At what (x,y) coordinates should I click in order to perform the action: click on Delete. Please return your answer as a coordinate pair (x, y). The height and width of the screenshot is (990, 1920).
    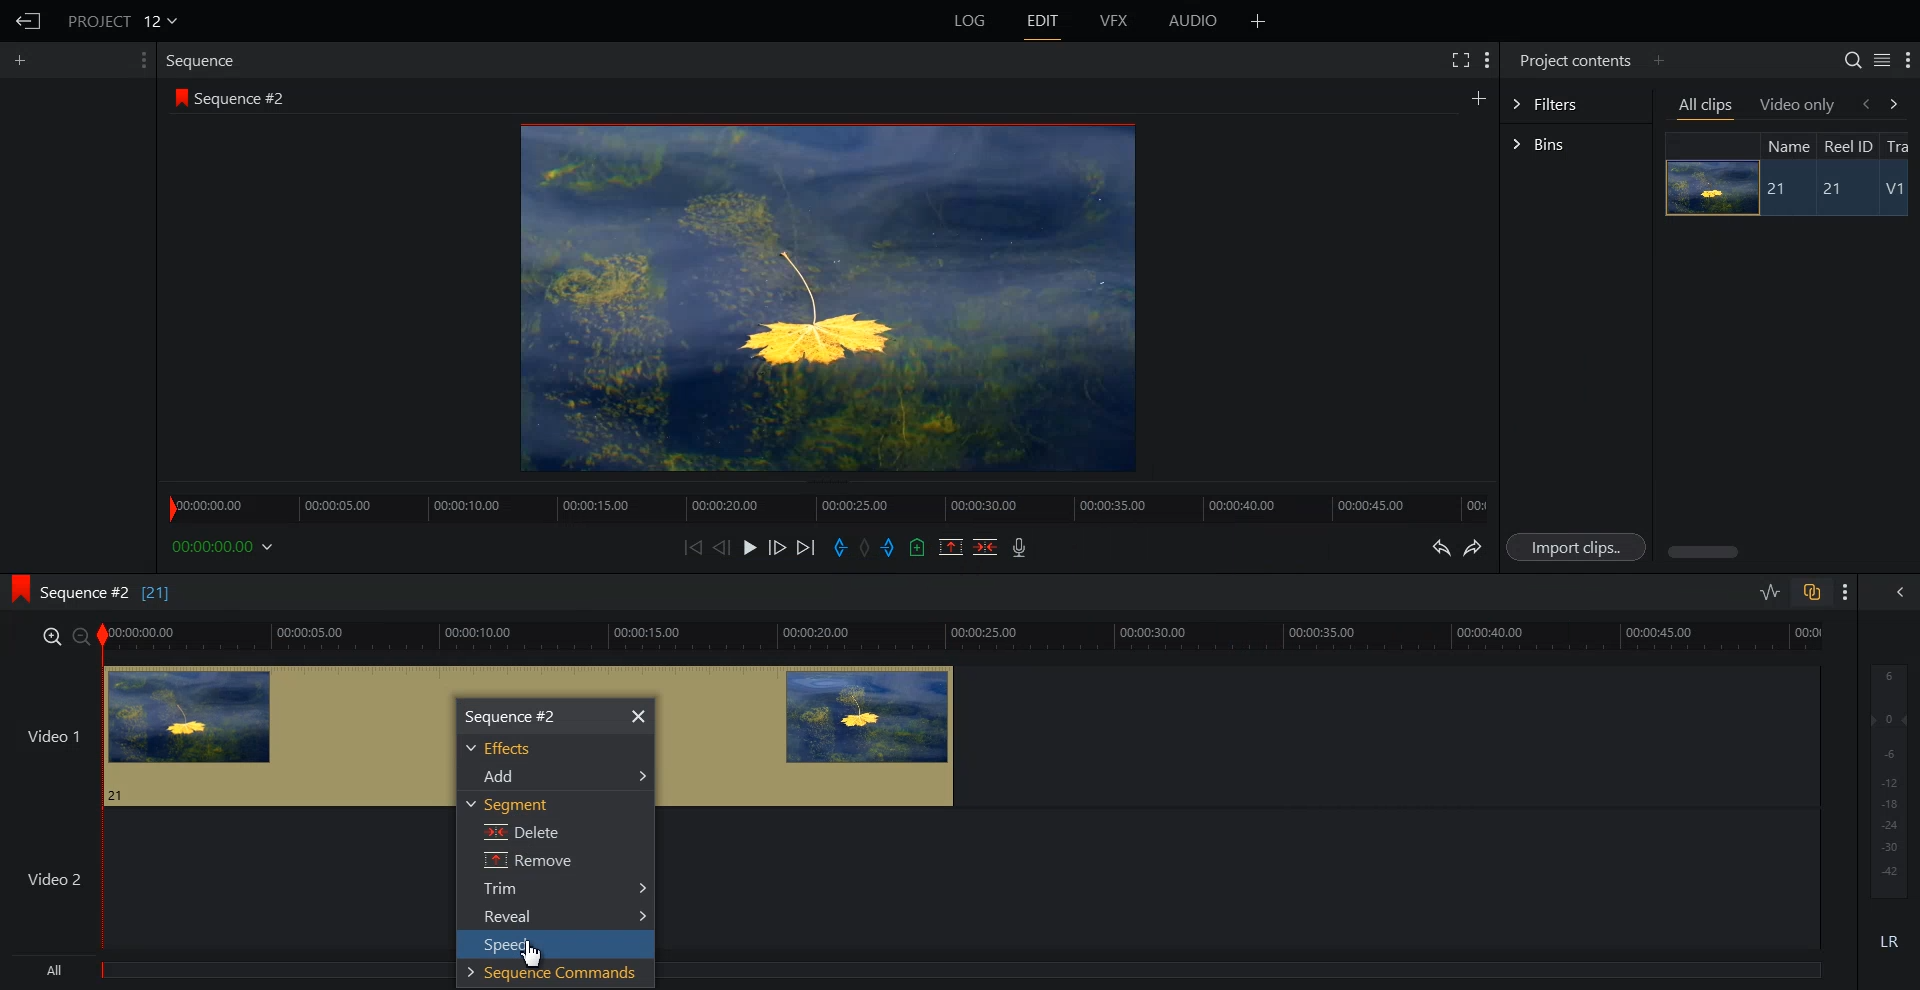
    Looking at the image, I should click on (516, 834).